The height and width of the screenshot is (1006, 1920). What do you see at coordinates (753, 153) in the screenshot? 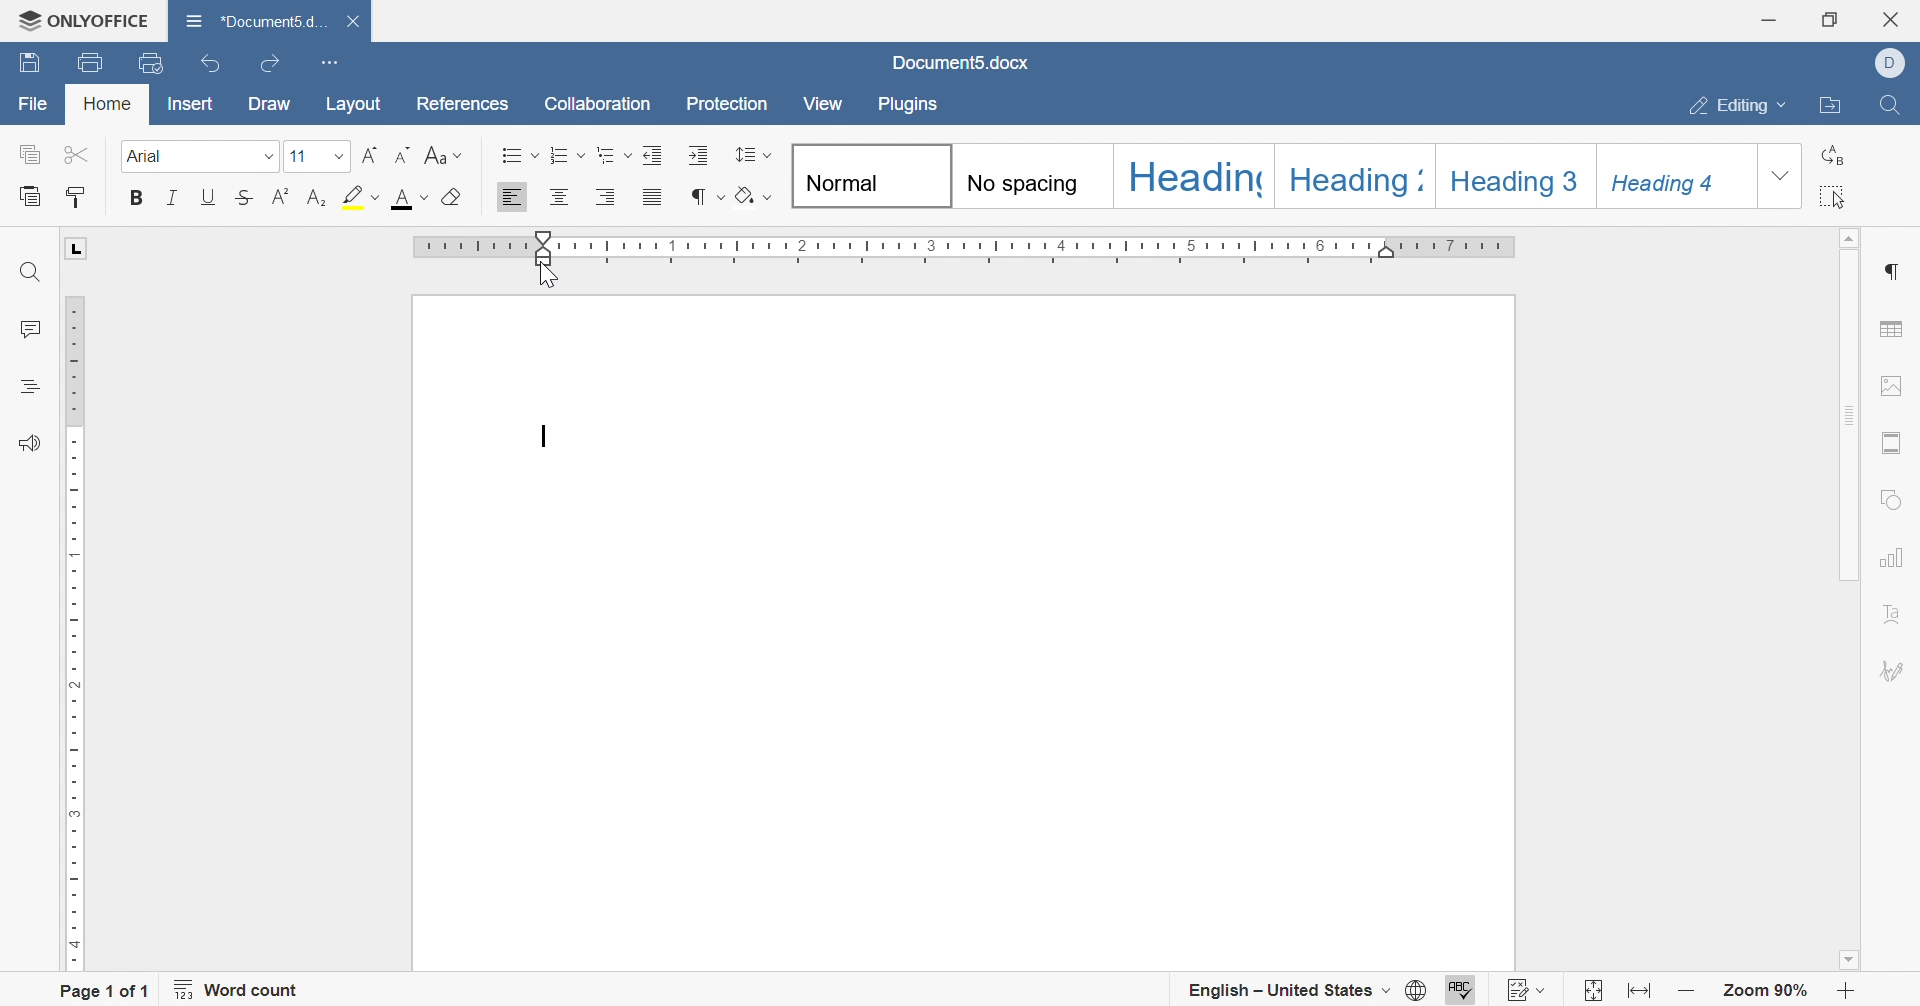
I see `line spacing` at bounding box center [753, 153].